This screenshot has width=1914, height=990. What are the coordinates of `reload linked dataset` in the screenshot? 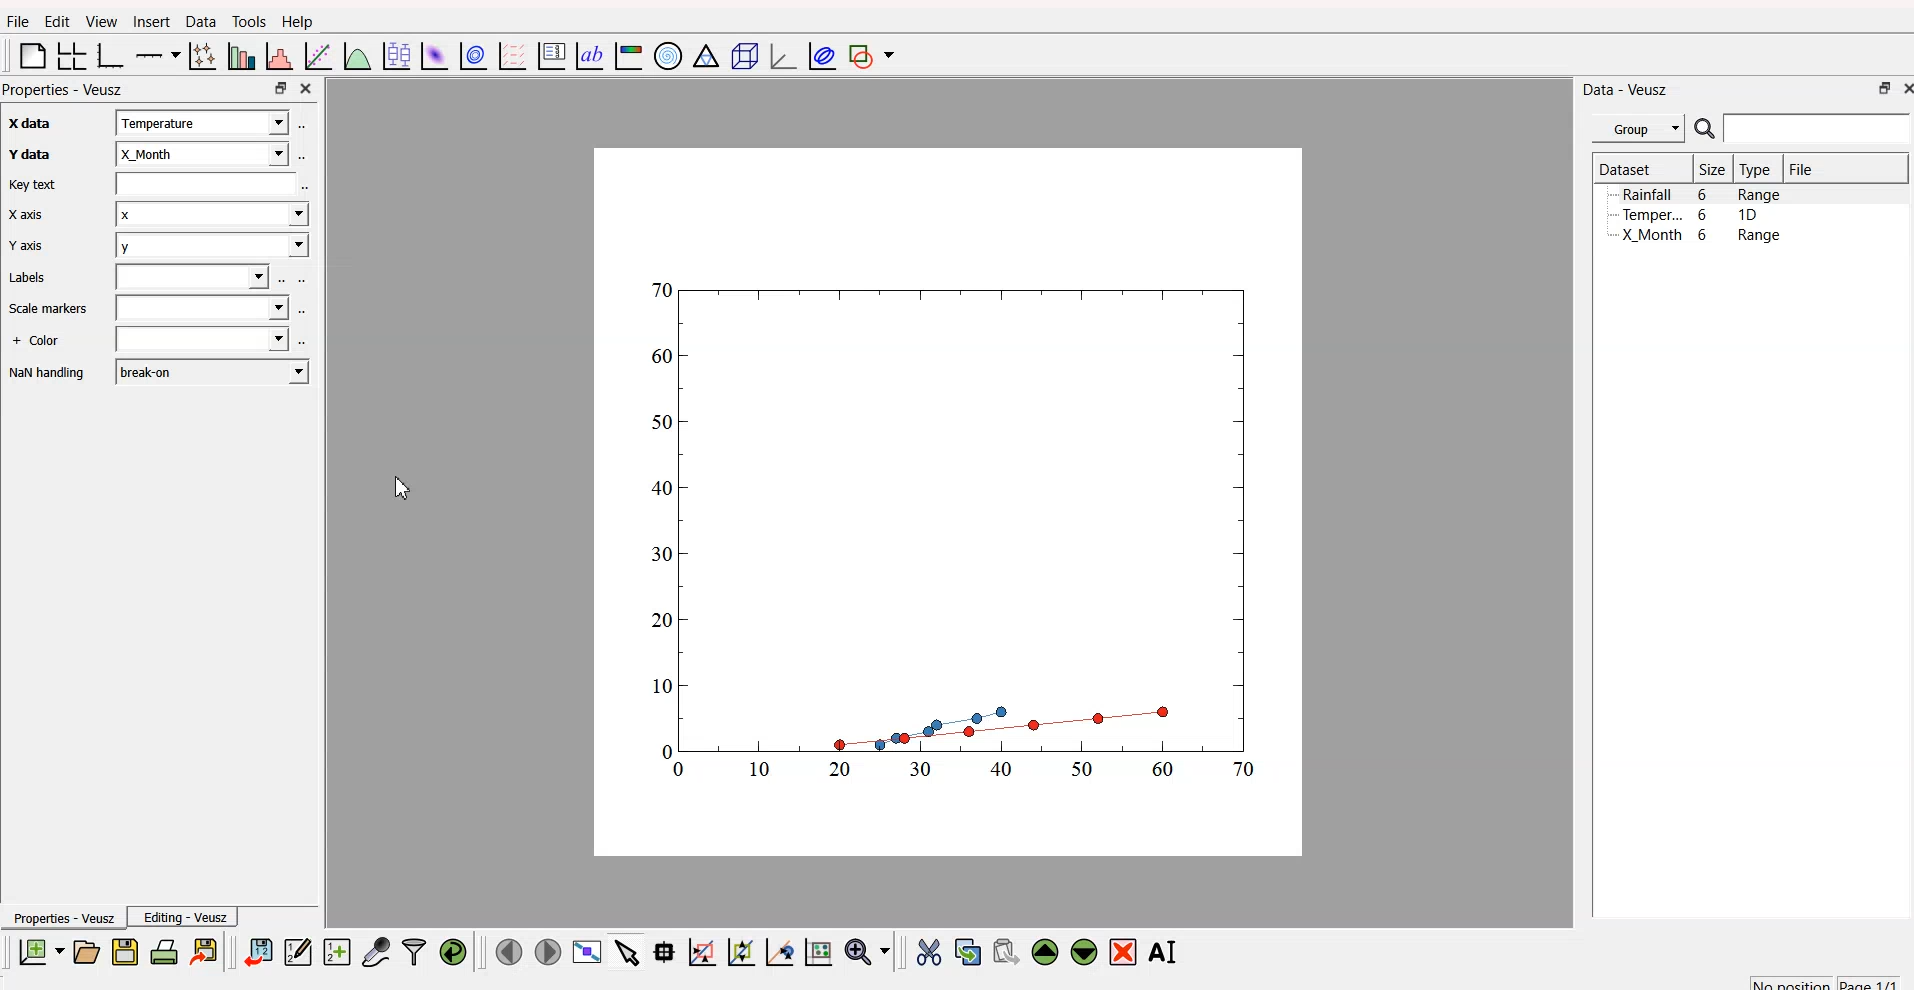 It's located at (452, 949).